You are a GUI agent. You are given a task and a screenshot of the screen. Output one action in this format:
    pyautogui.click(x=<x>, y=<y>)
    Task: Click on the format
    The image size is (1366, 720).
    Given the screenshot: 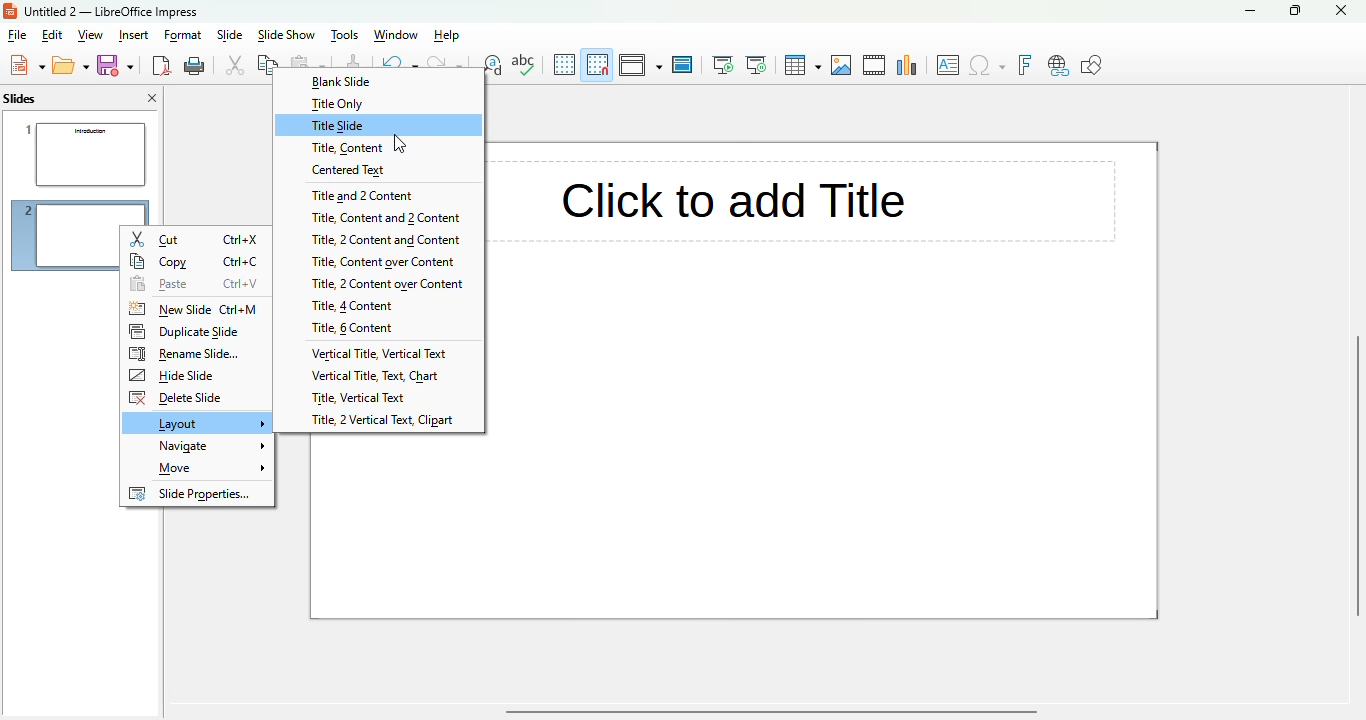 What is the action you would take?
    pyautogui.click(x=184, y=35)
    